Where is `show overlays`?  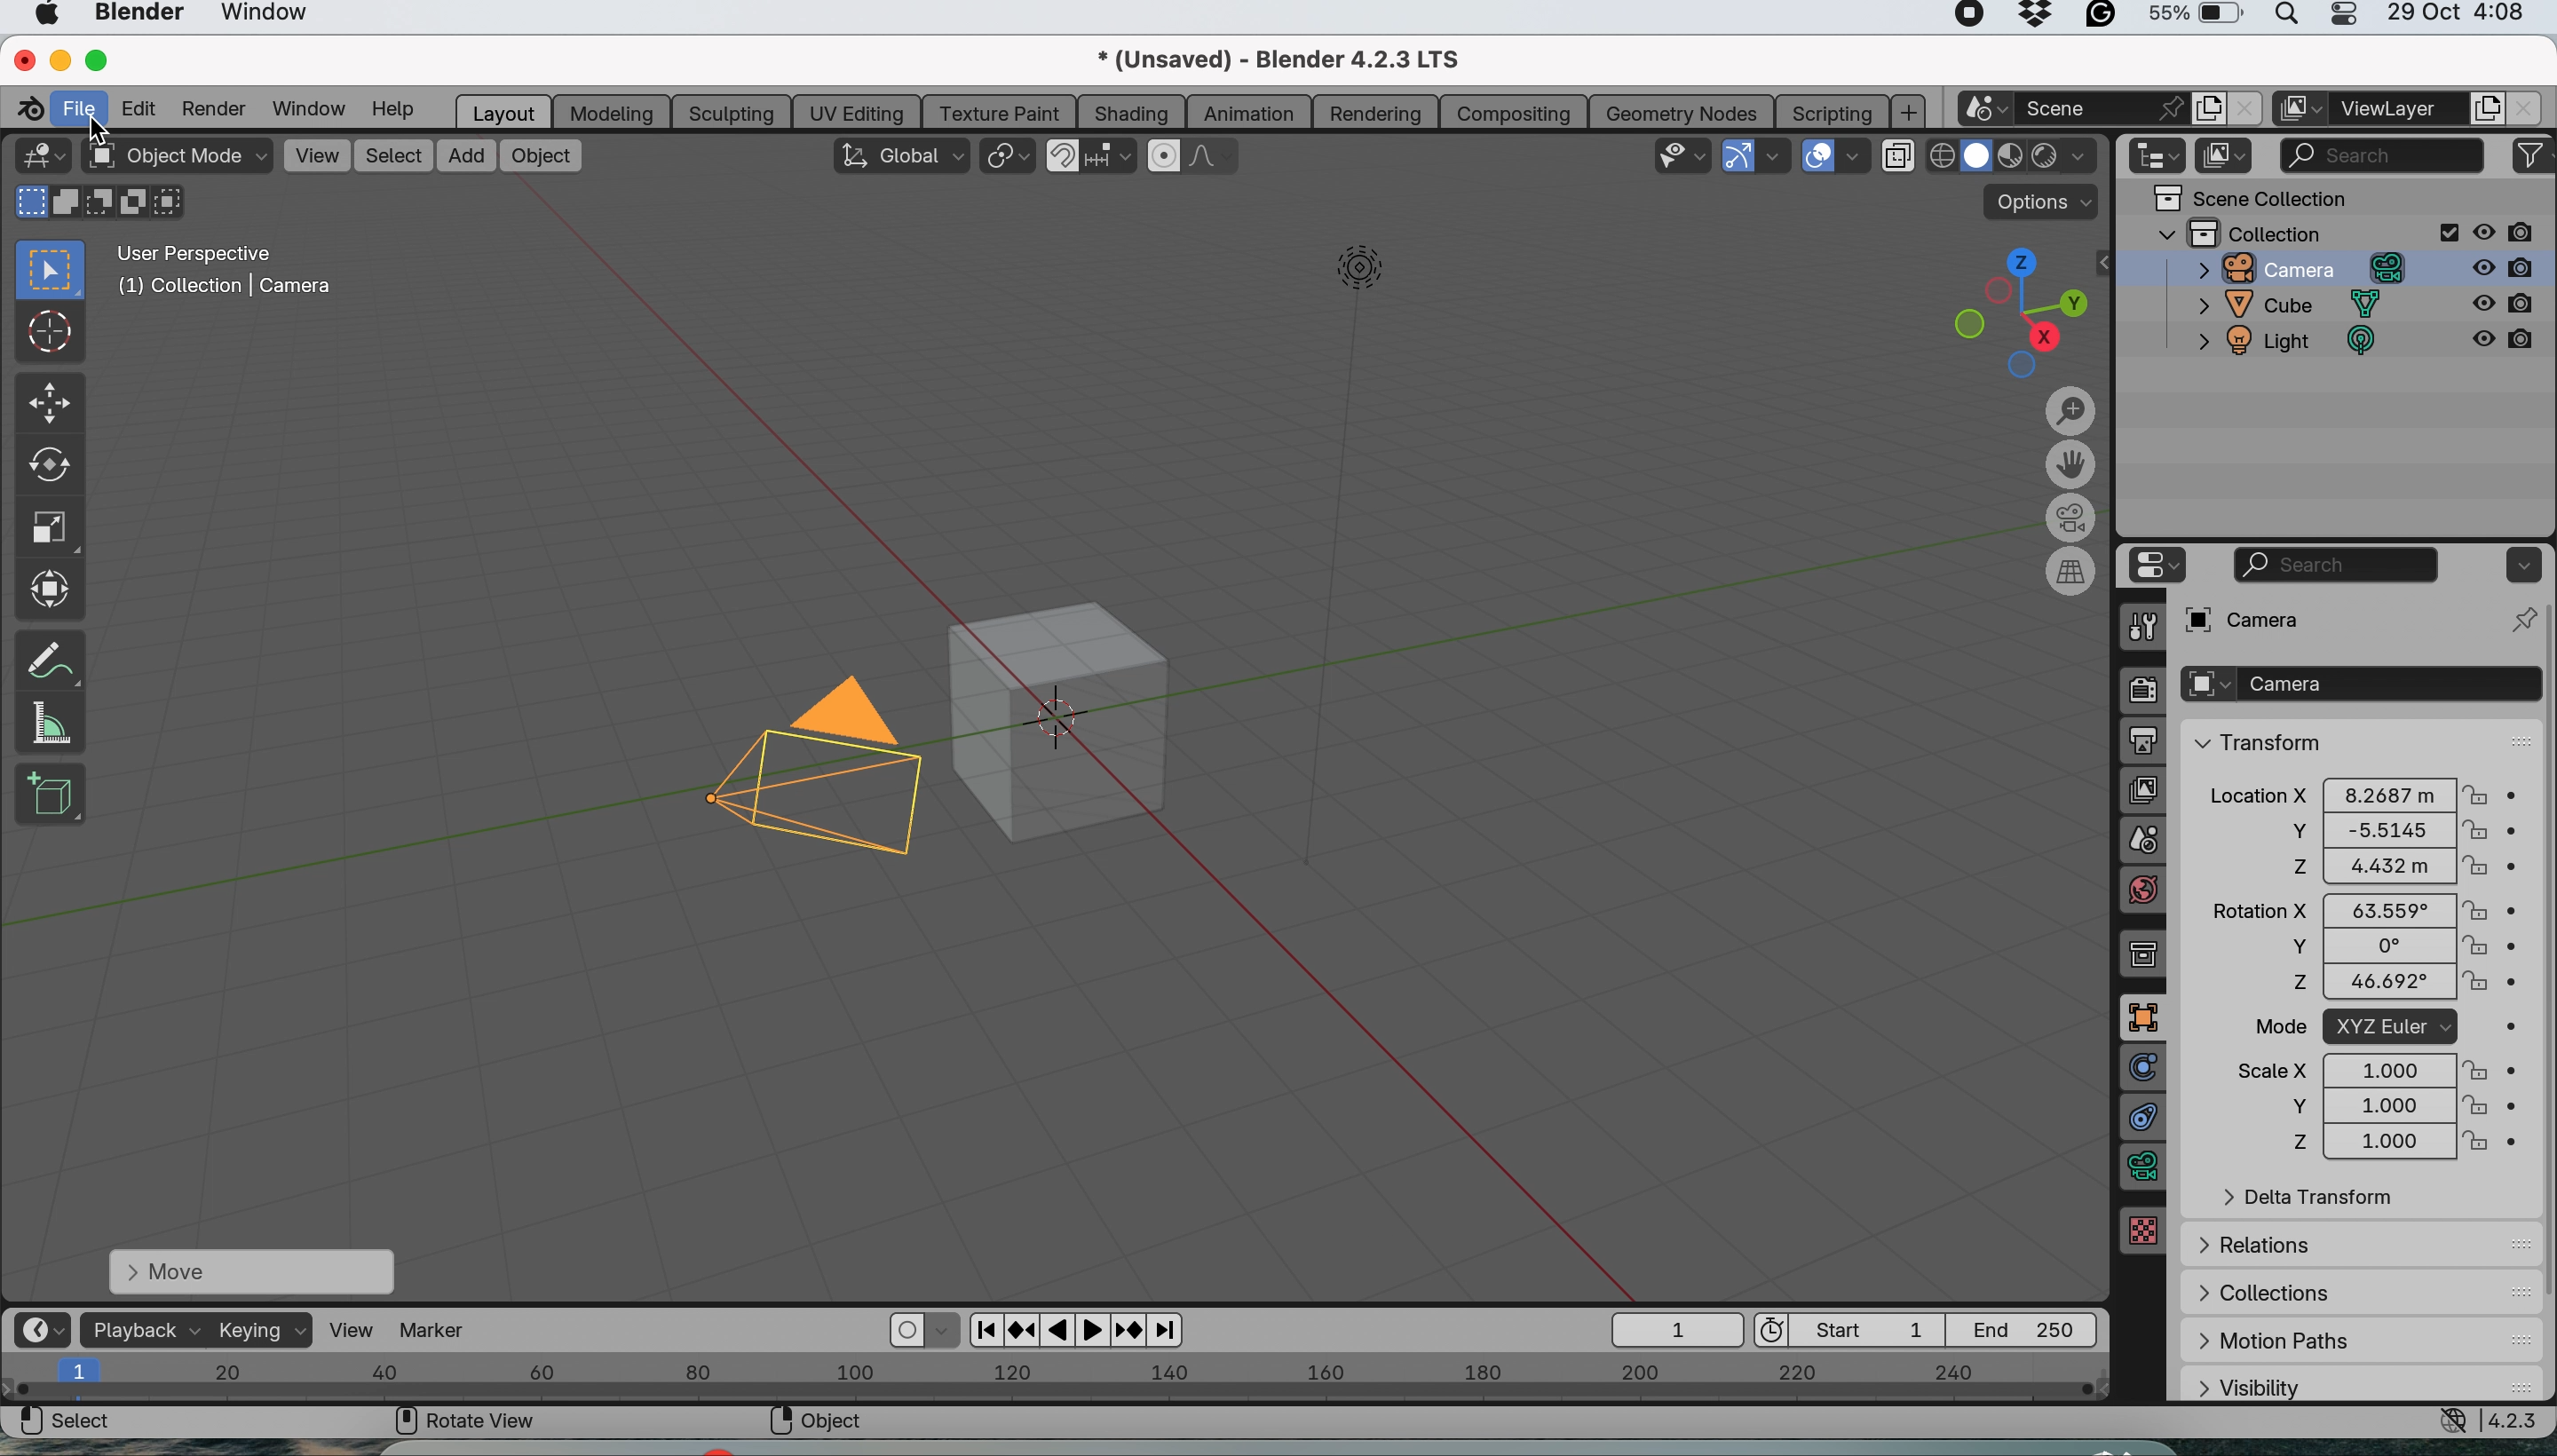 show overlays is located at coordinates (1820, 156).